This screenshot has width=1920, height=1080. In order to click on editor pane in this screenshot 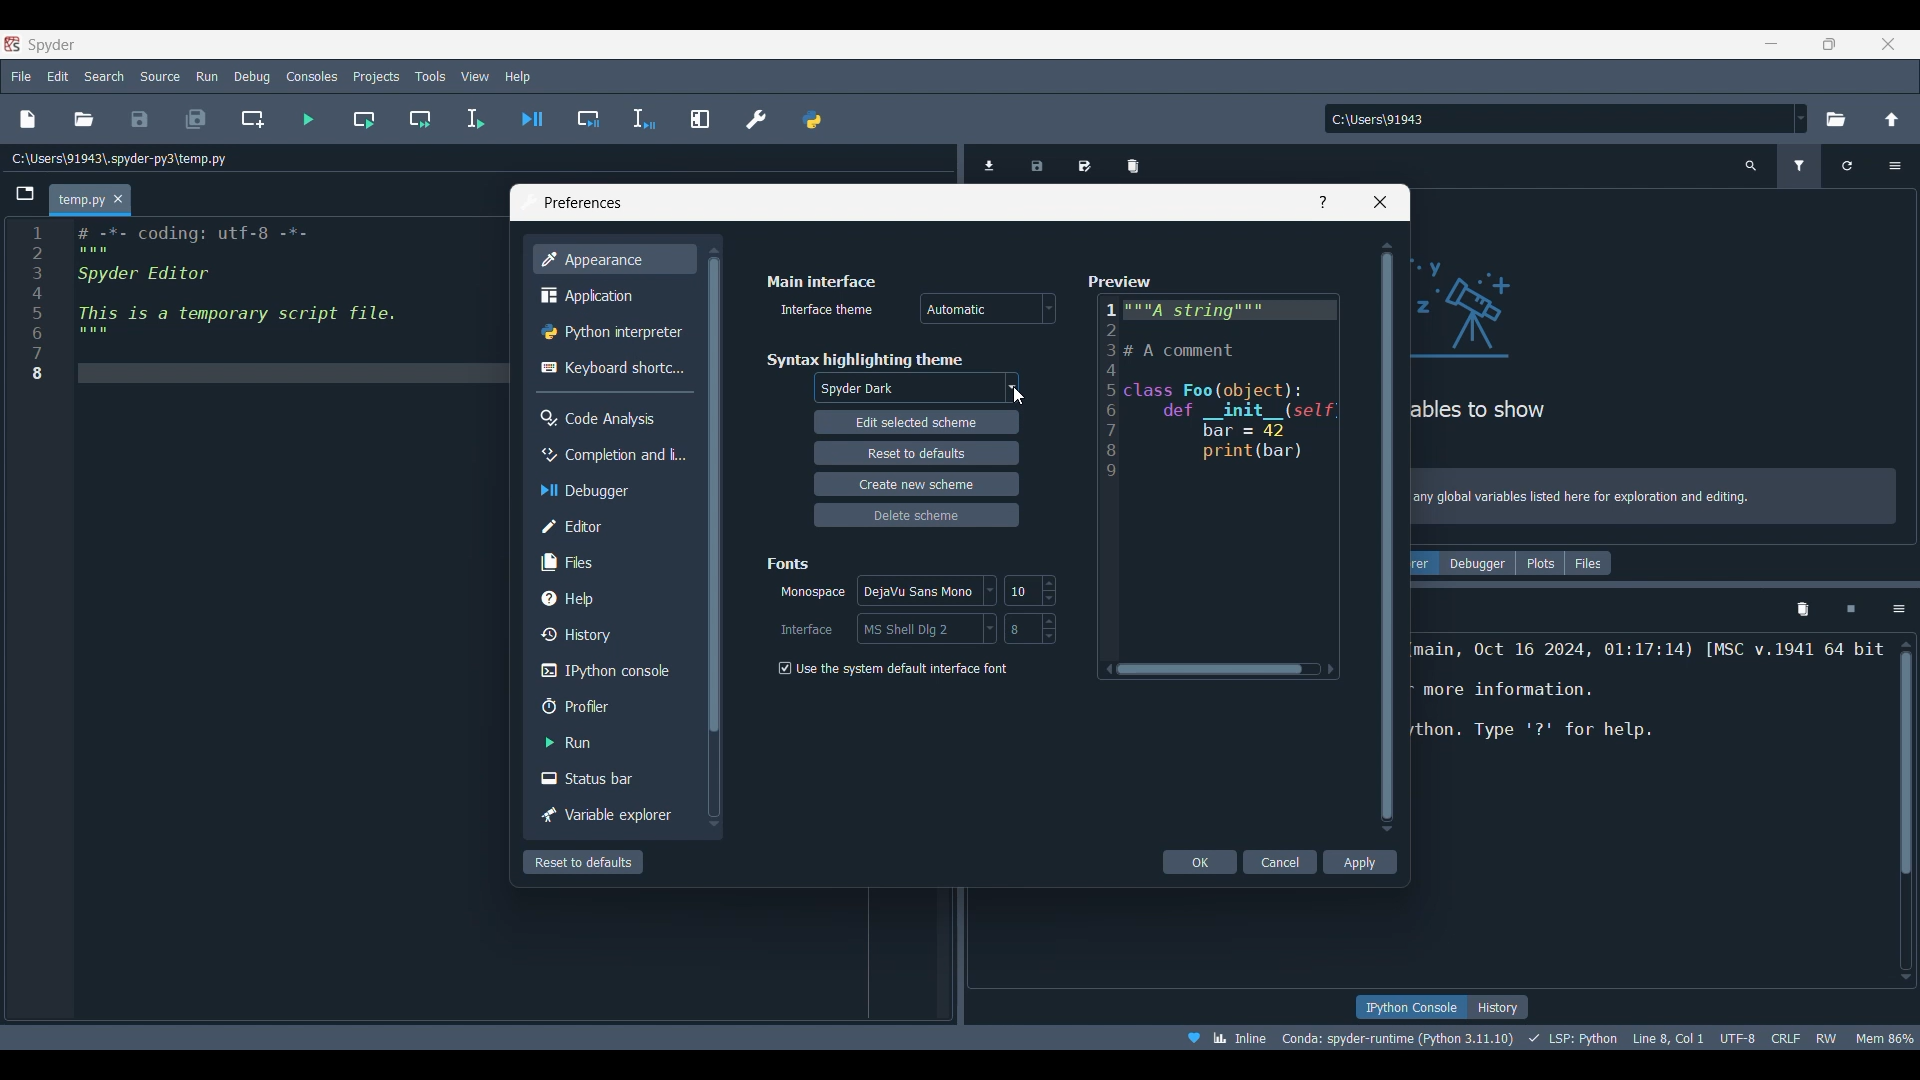, I will do `click(264, 306)`.